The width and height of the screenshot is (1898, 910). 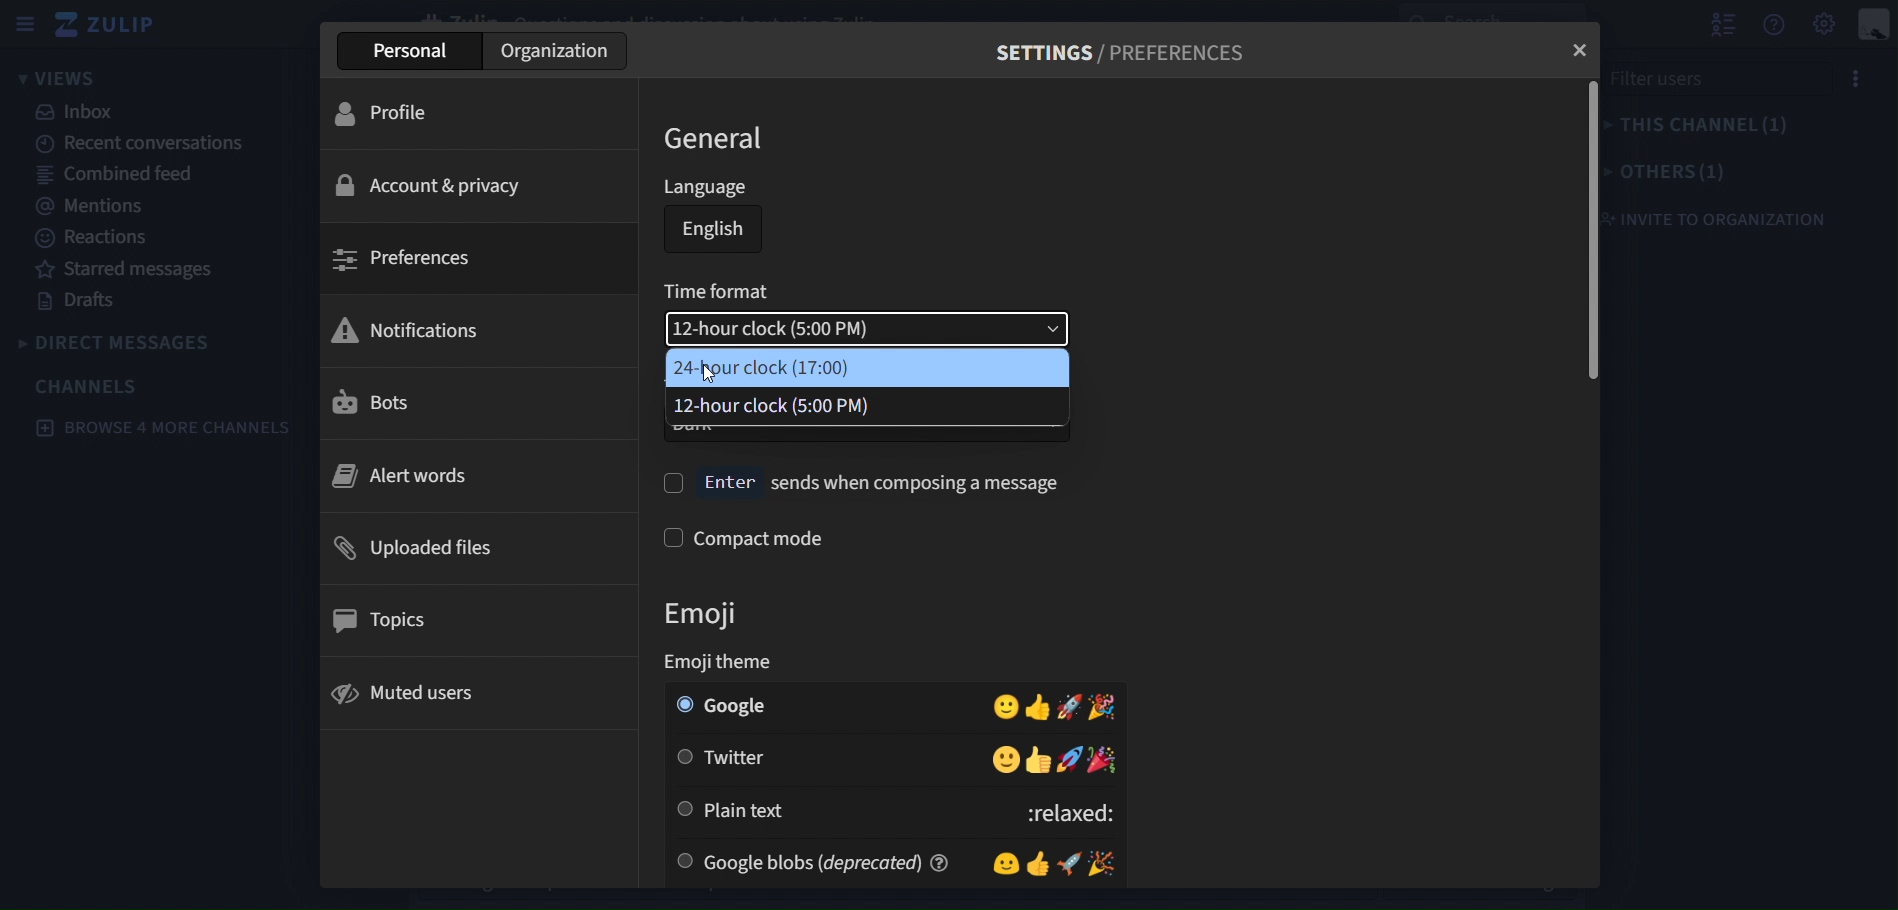 What do you see at coordinates (91, 386) in the screenshot?
I see `channels` at bounding box center [91, 386].